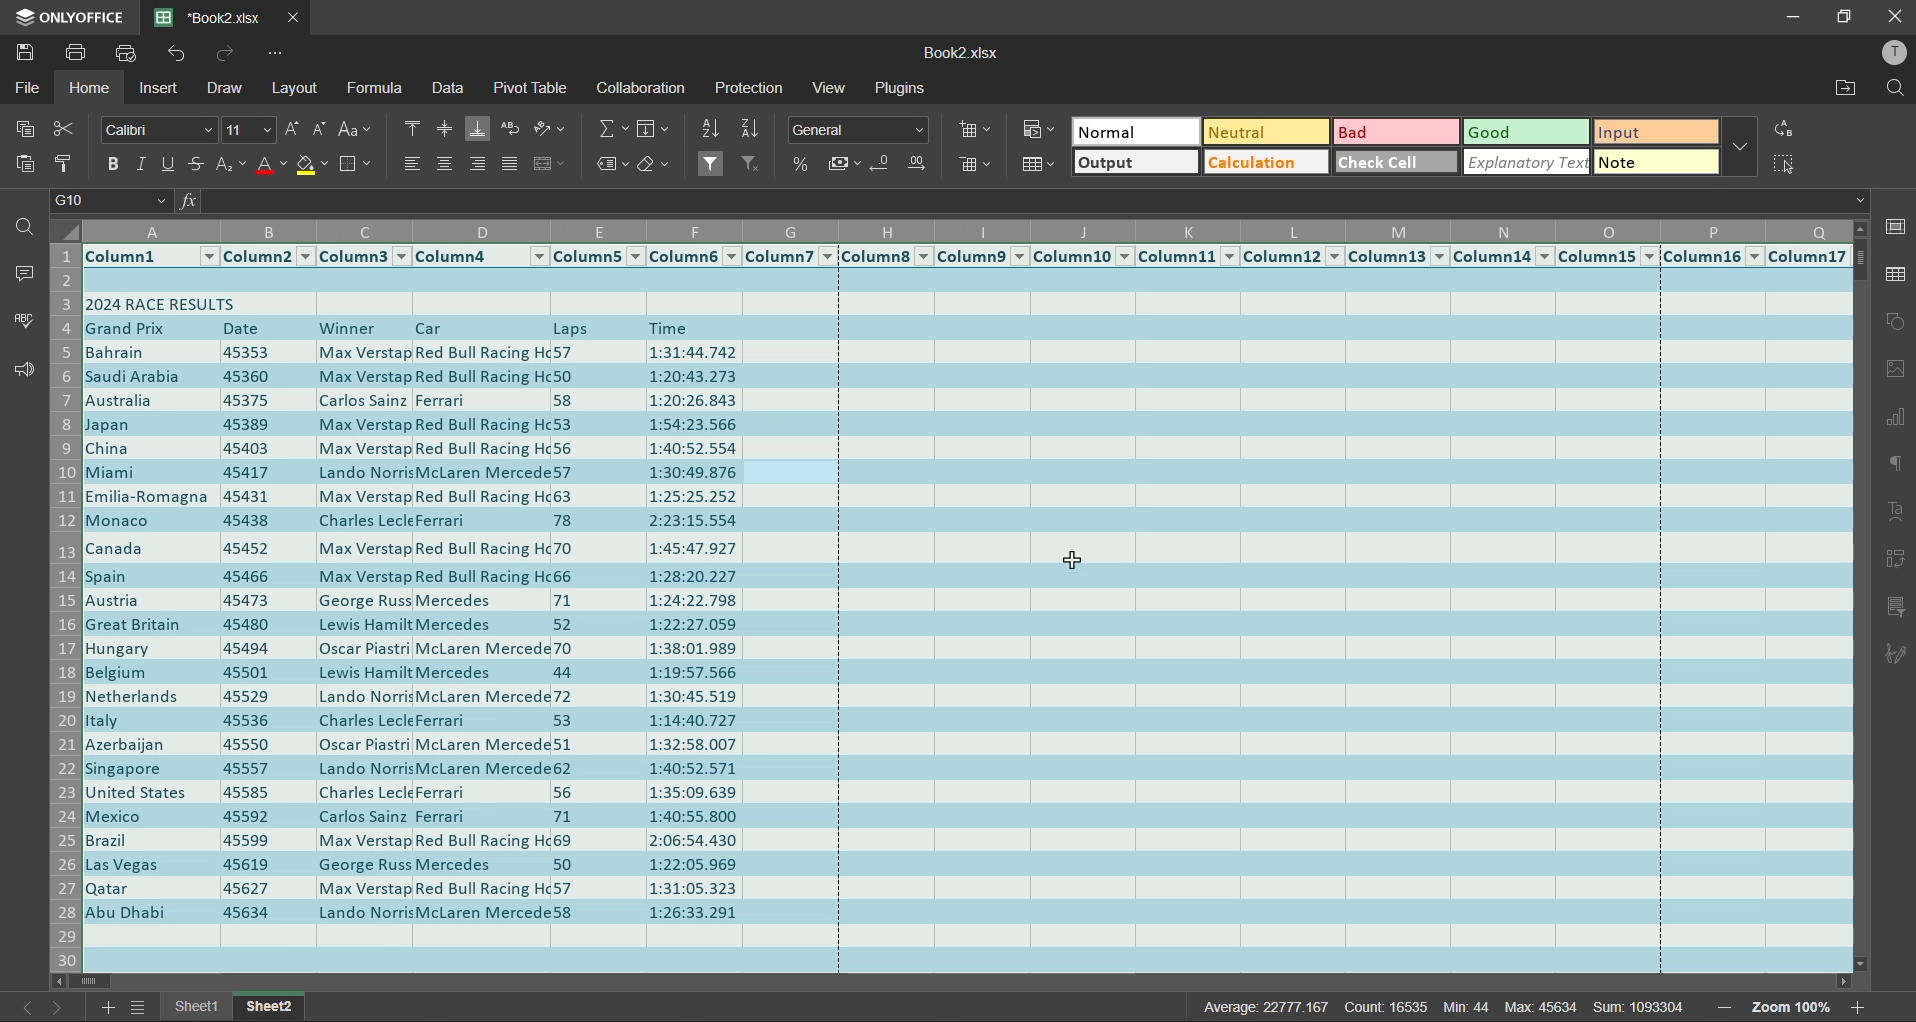 This screenshot has height=1022, width=1916. What do you see at coordinates (598, 256) in the screenshot?
I see `Column ` at bounding box center [598, 256].